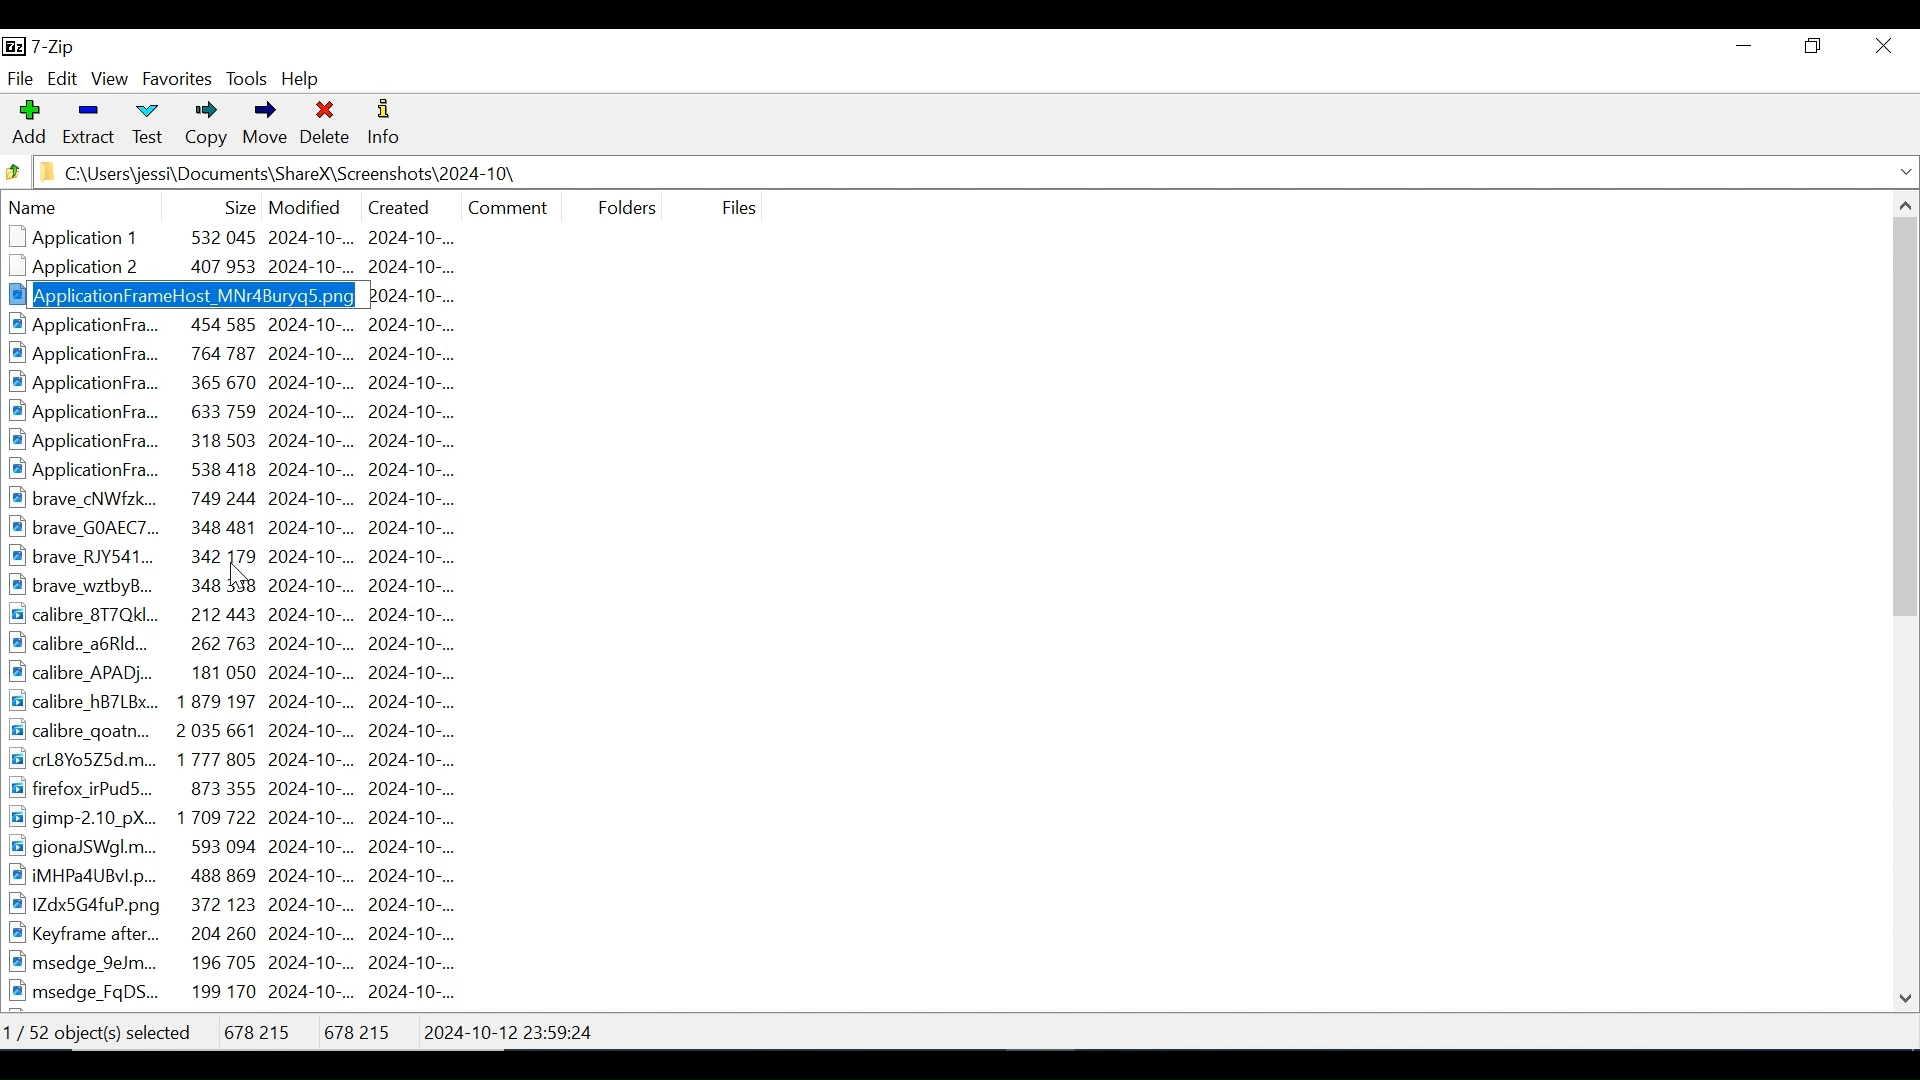 This screenshot has height=1080, width=1920. Describe the element at coordinates (262, 126) in the screenshot. I see `Move` at that location.